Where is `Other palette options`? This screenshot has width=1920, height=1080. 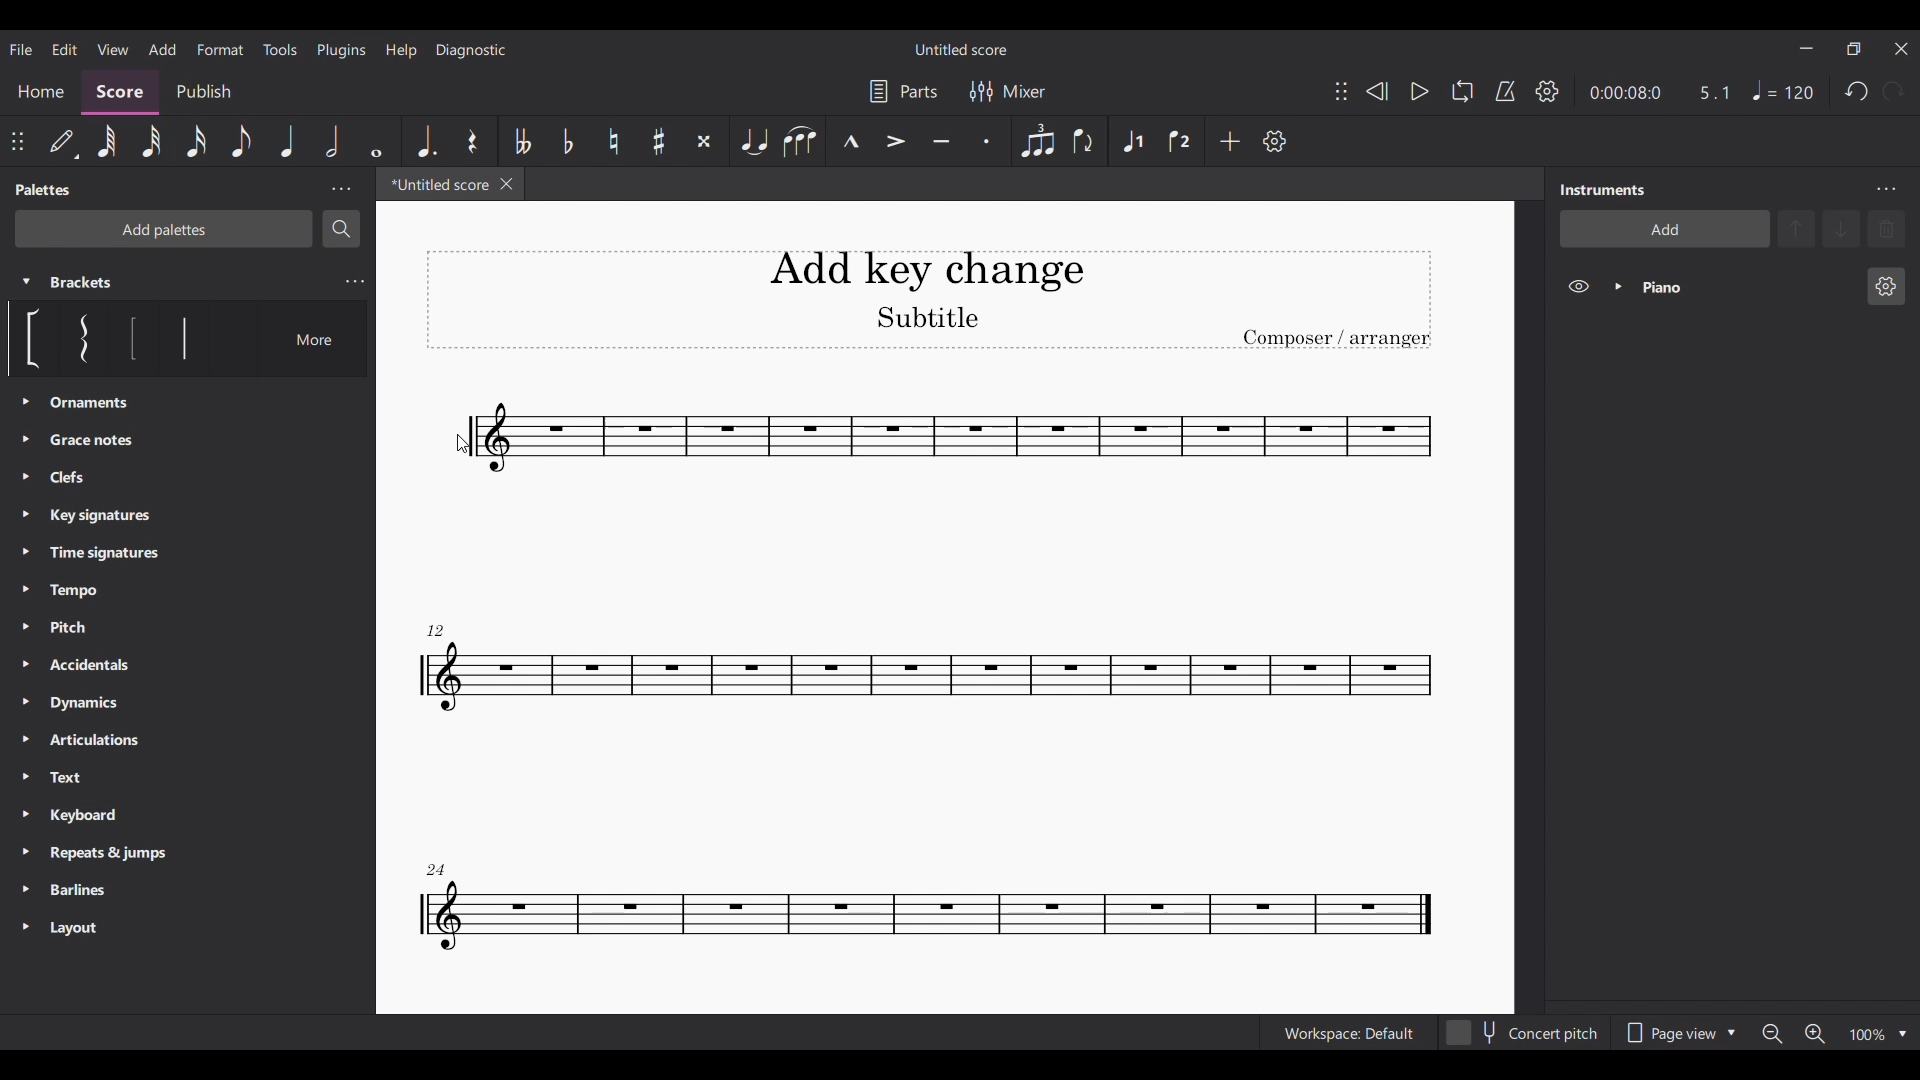 Other palette options is located at coordinates (102, 666).